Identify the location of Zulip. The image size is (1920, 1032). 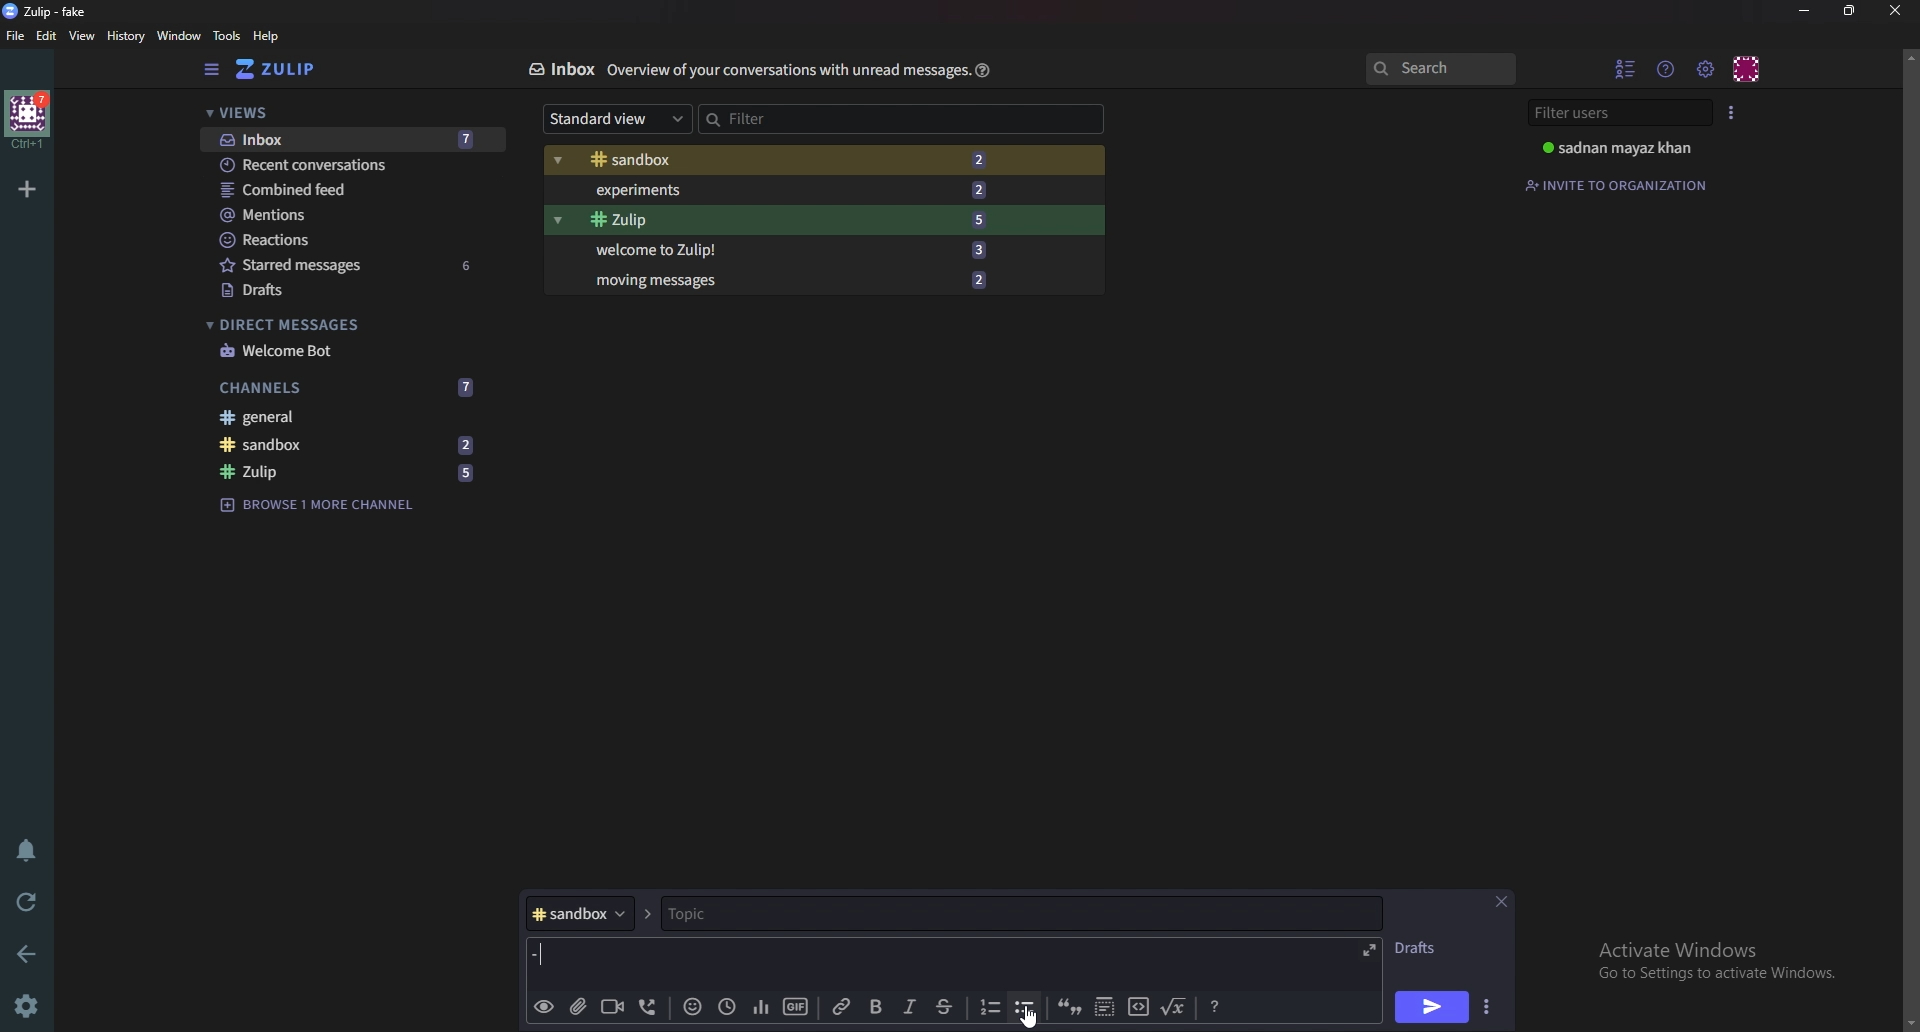
(349, 473).